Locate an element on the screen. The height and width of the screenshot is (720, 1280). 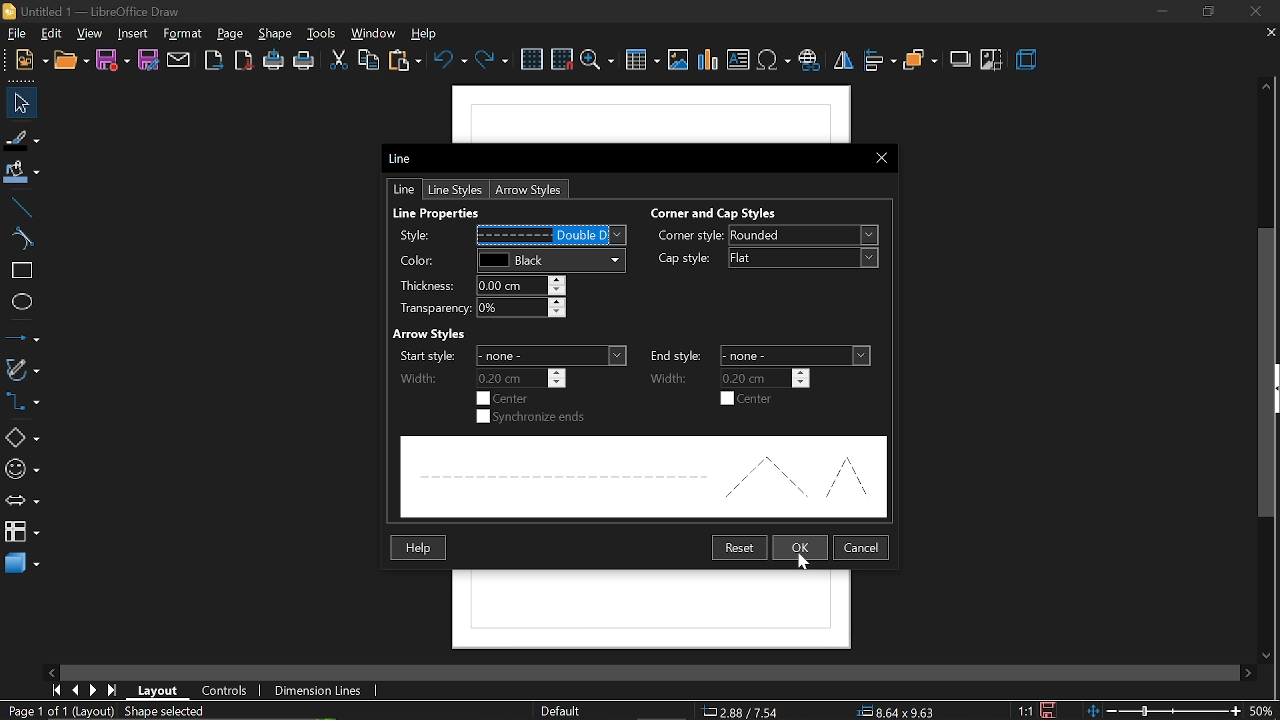
undo is located at coordinates (450, 61).